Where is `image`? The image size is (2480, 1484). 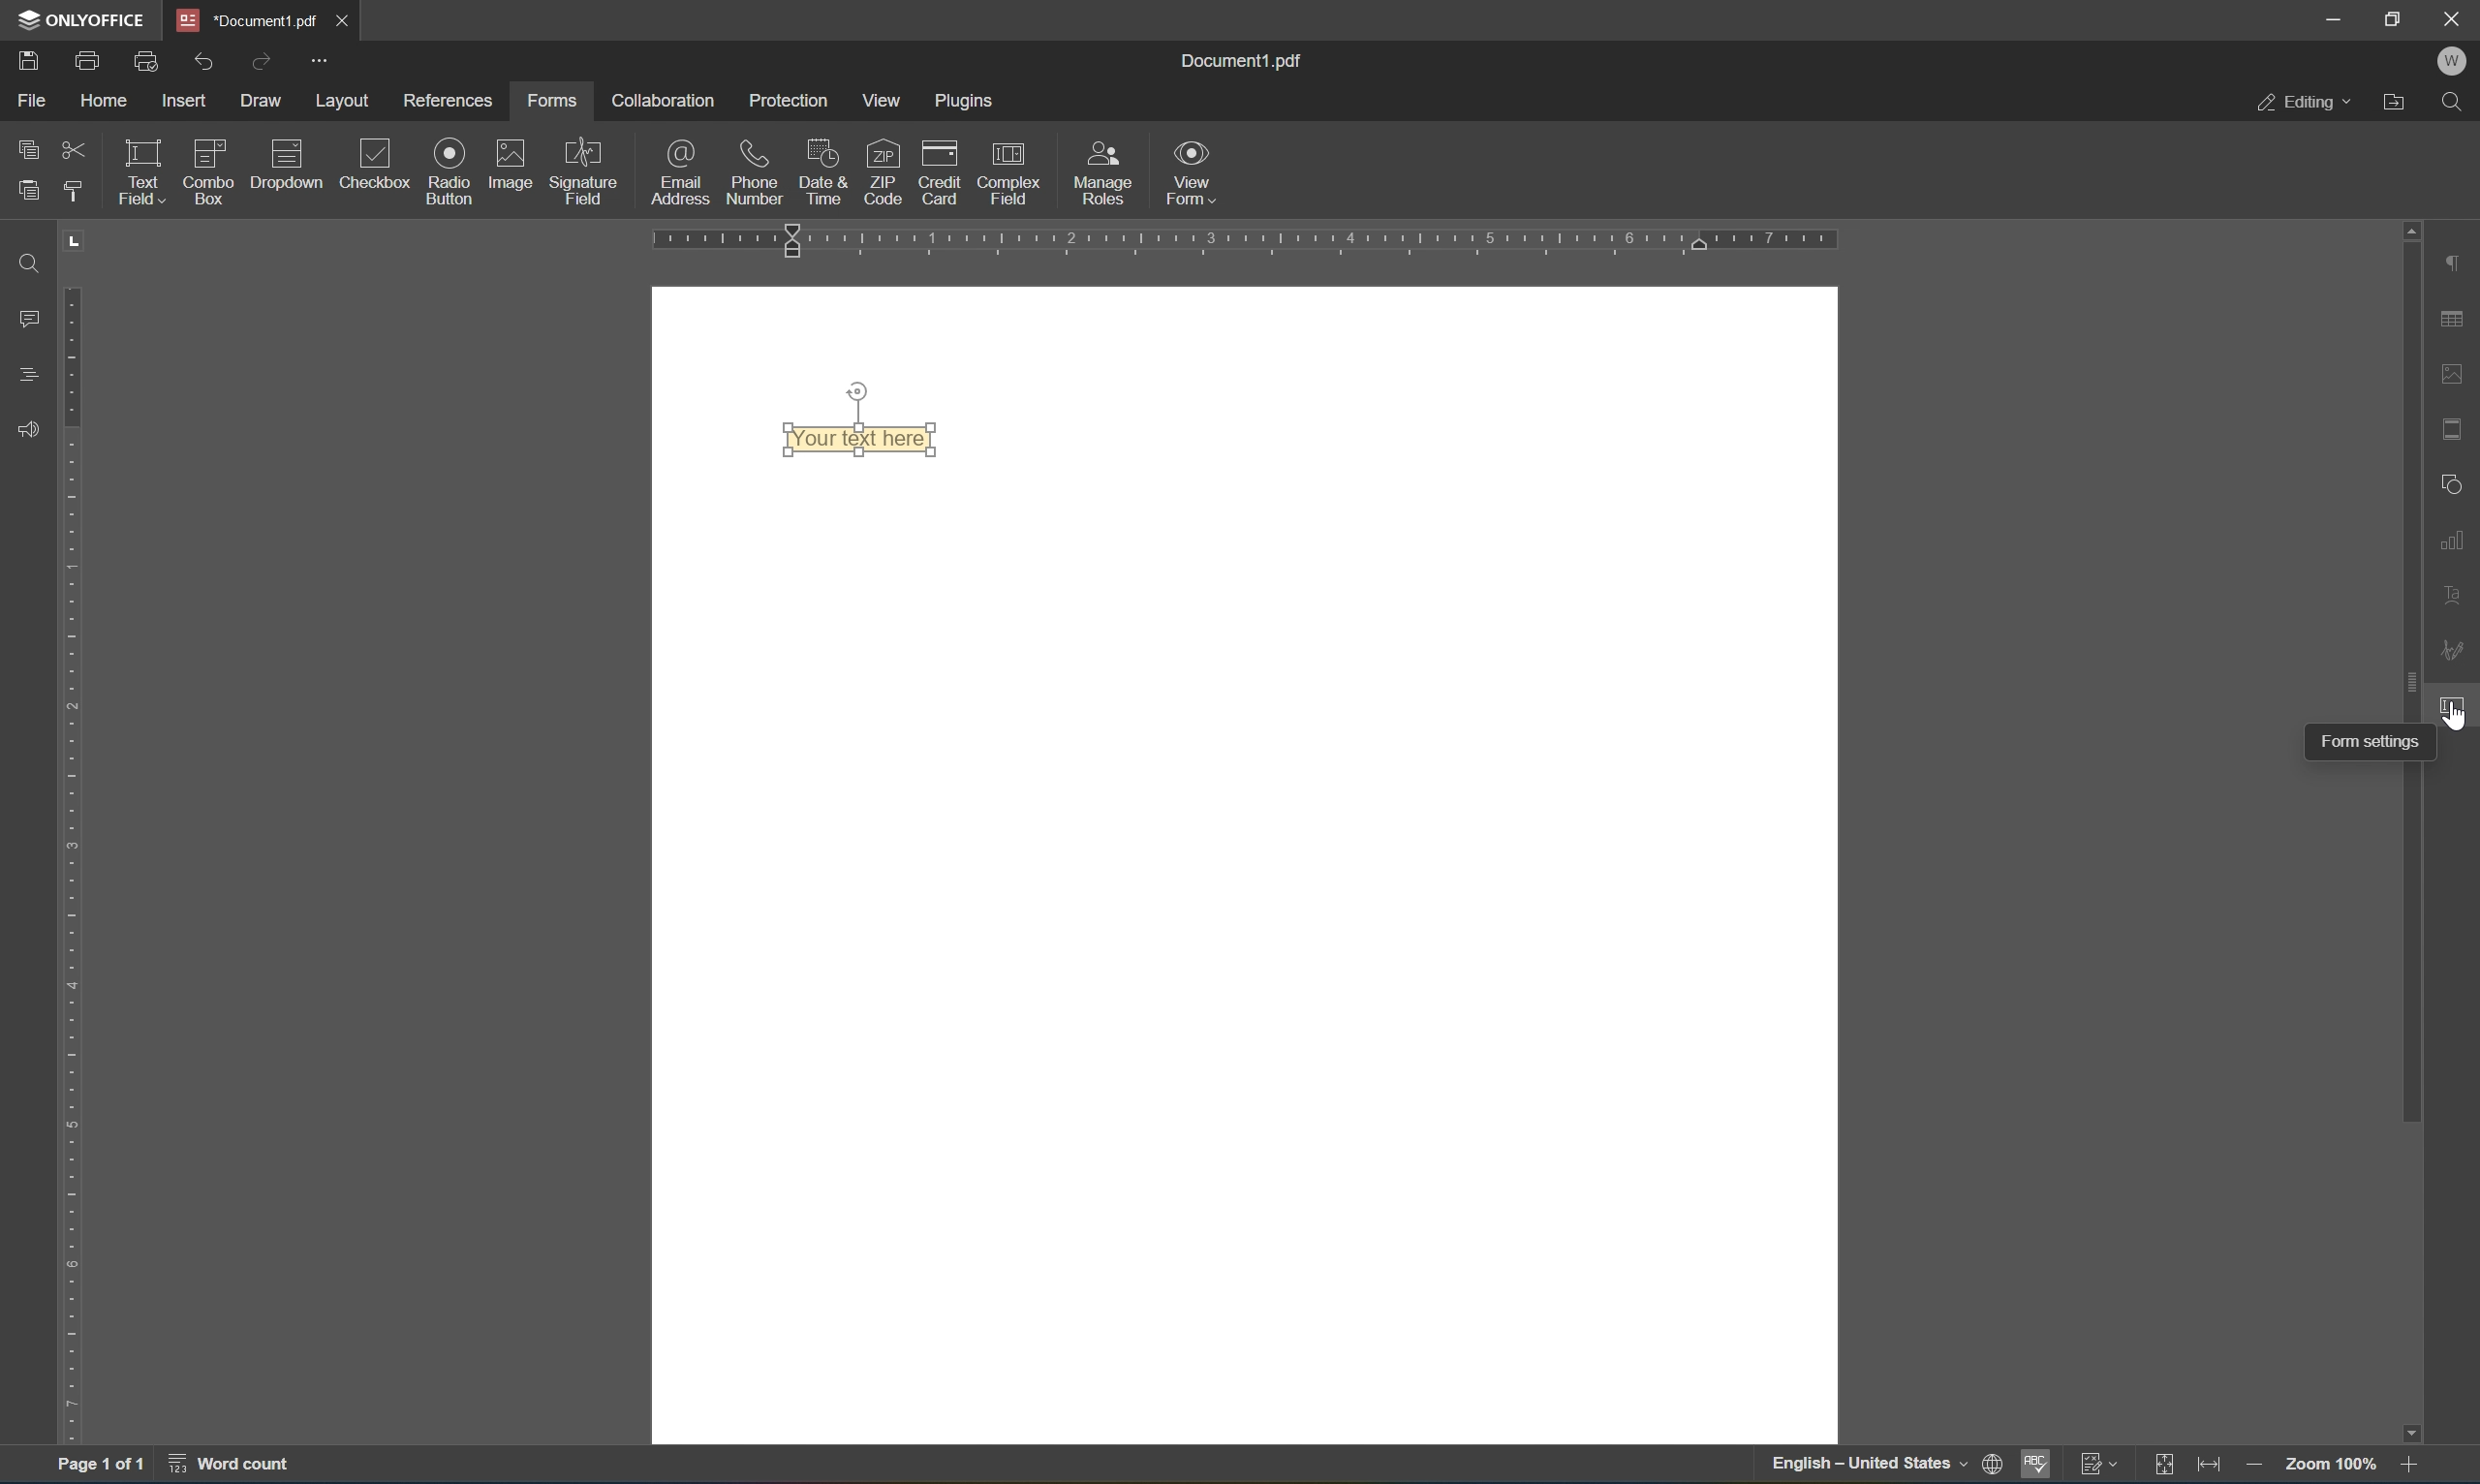
image is located at coordinates (509, 162).